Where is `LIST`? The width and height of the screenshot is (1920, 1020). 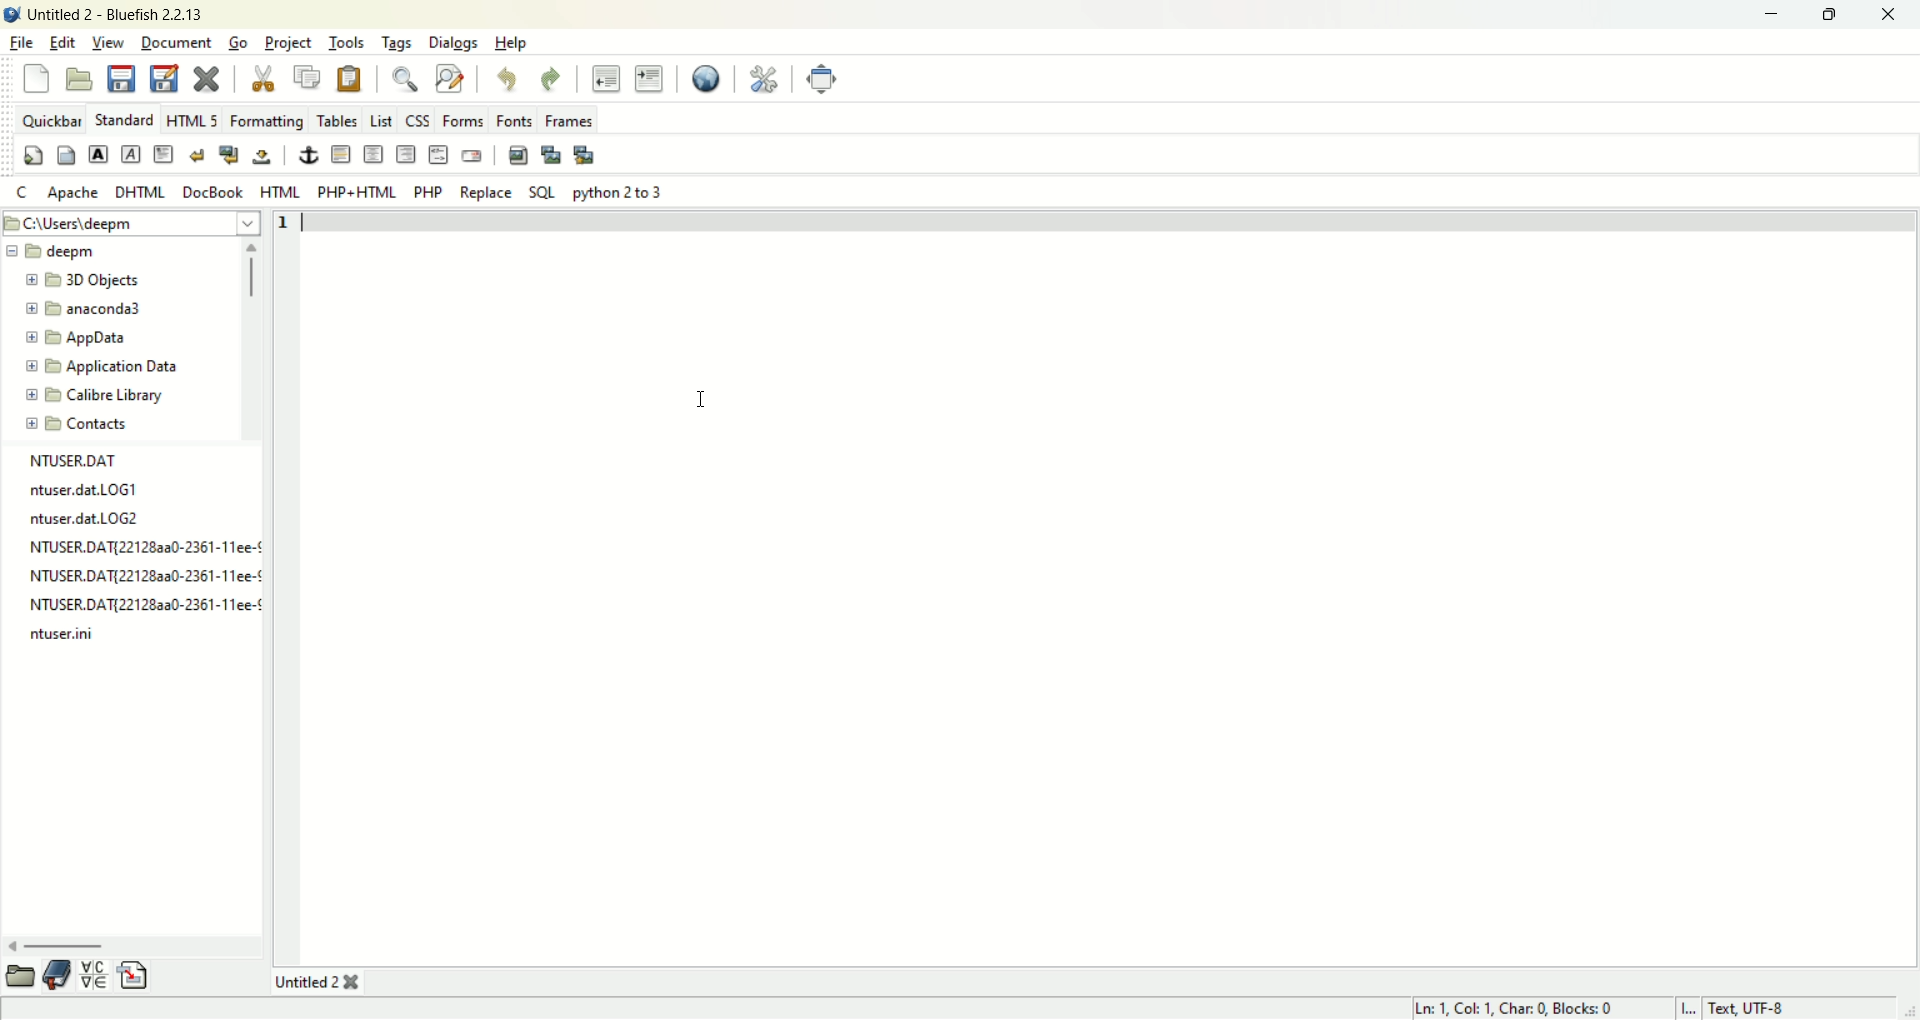 LIST is located at coordinates (379, 117).